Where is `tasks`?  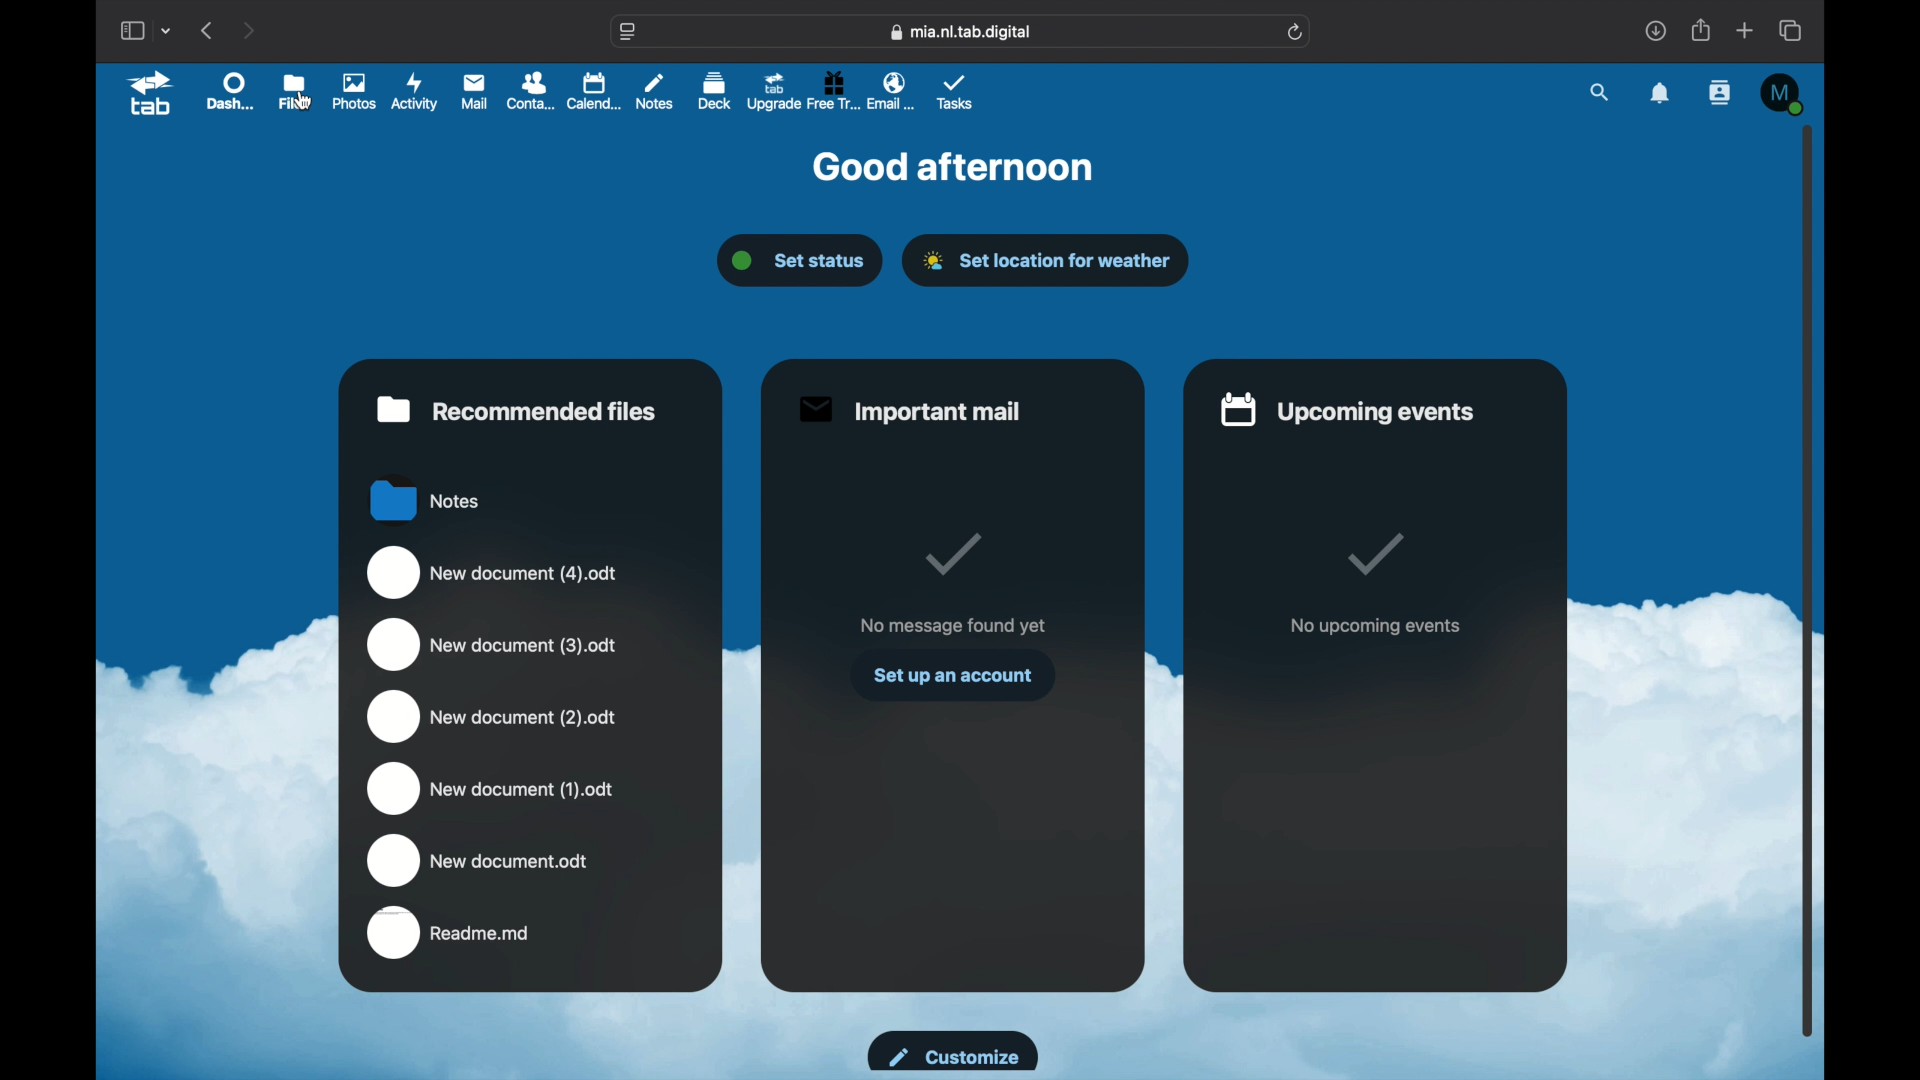
tasks is located at coordinates (955, 94).